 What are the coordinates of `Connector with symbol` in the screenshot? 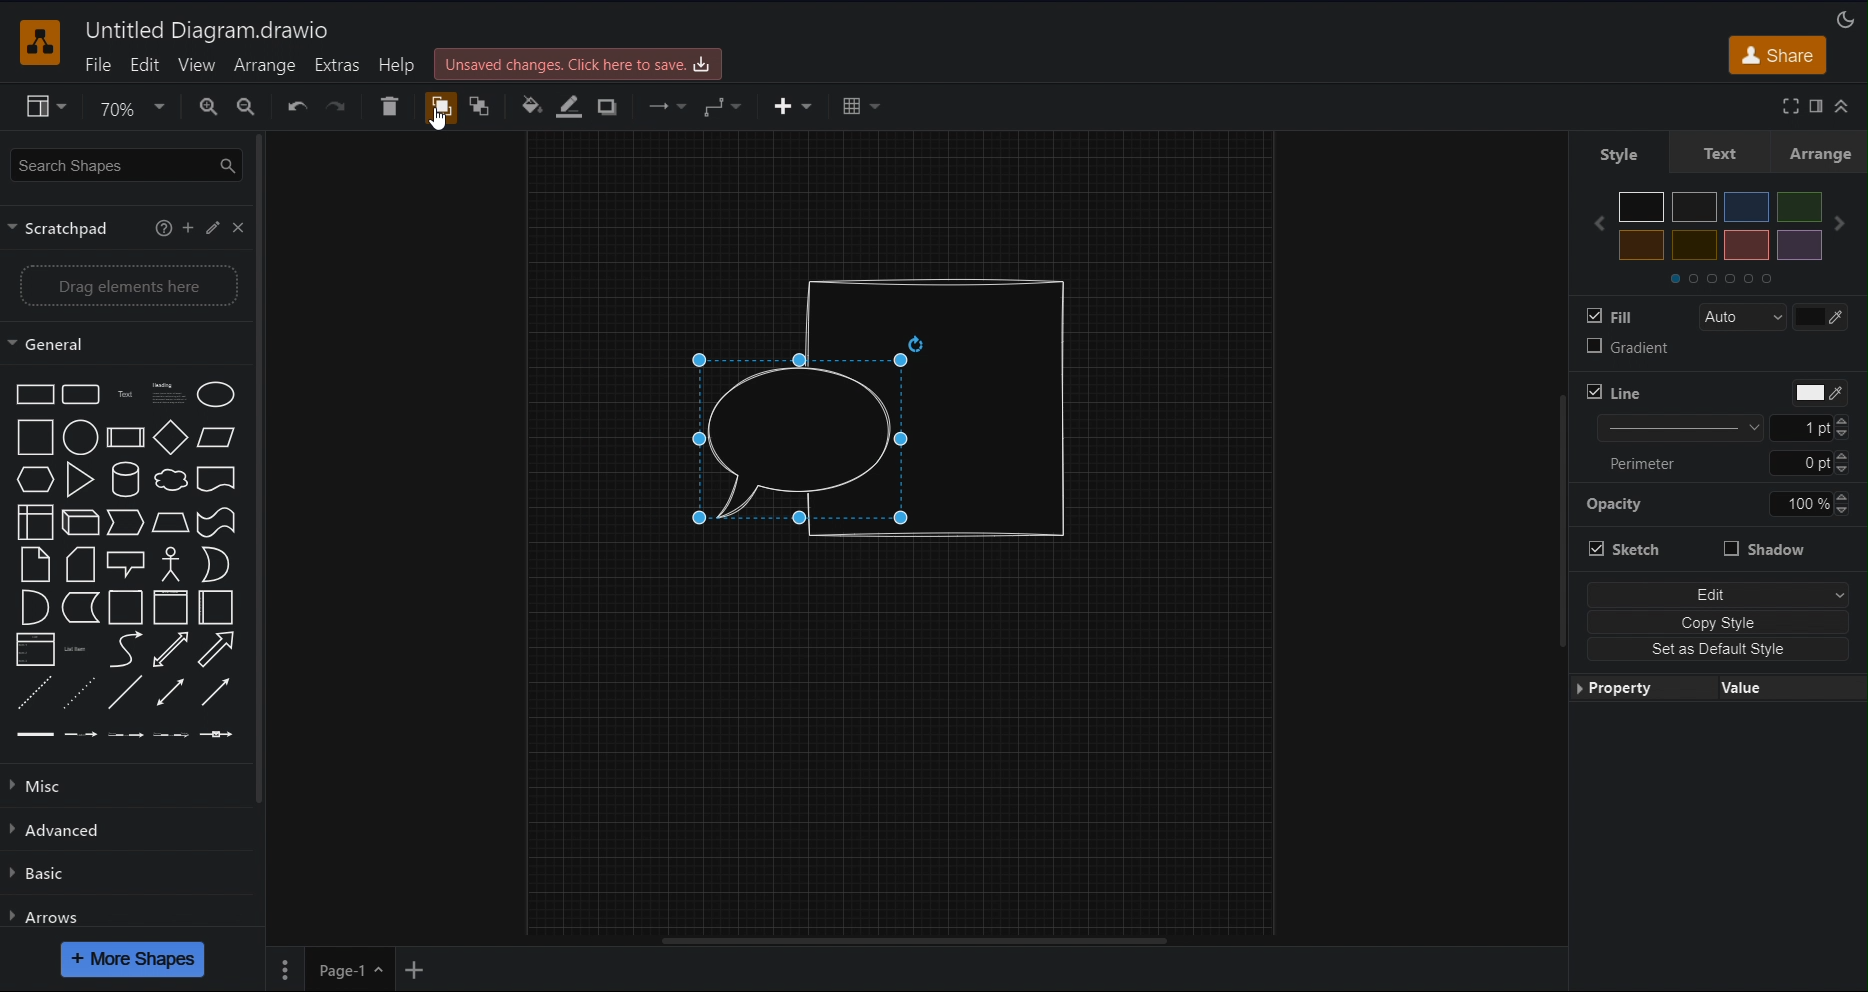 It's located at (217, 734).